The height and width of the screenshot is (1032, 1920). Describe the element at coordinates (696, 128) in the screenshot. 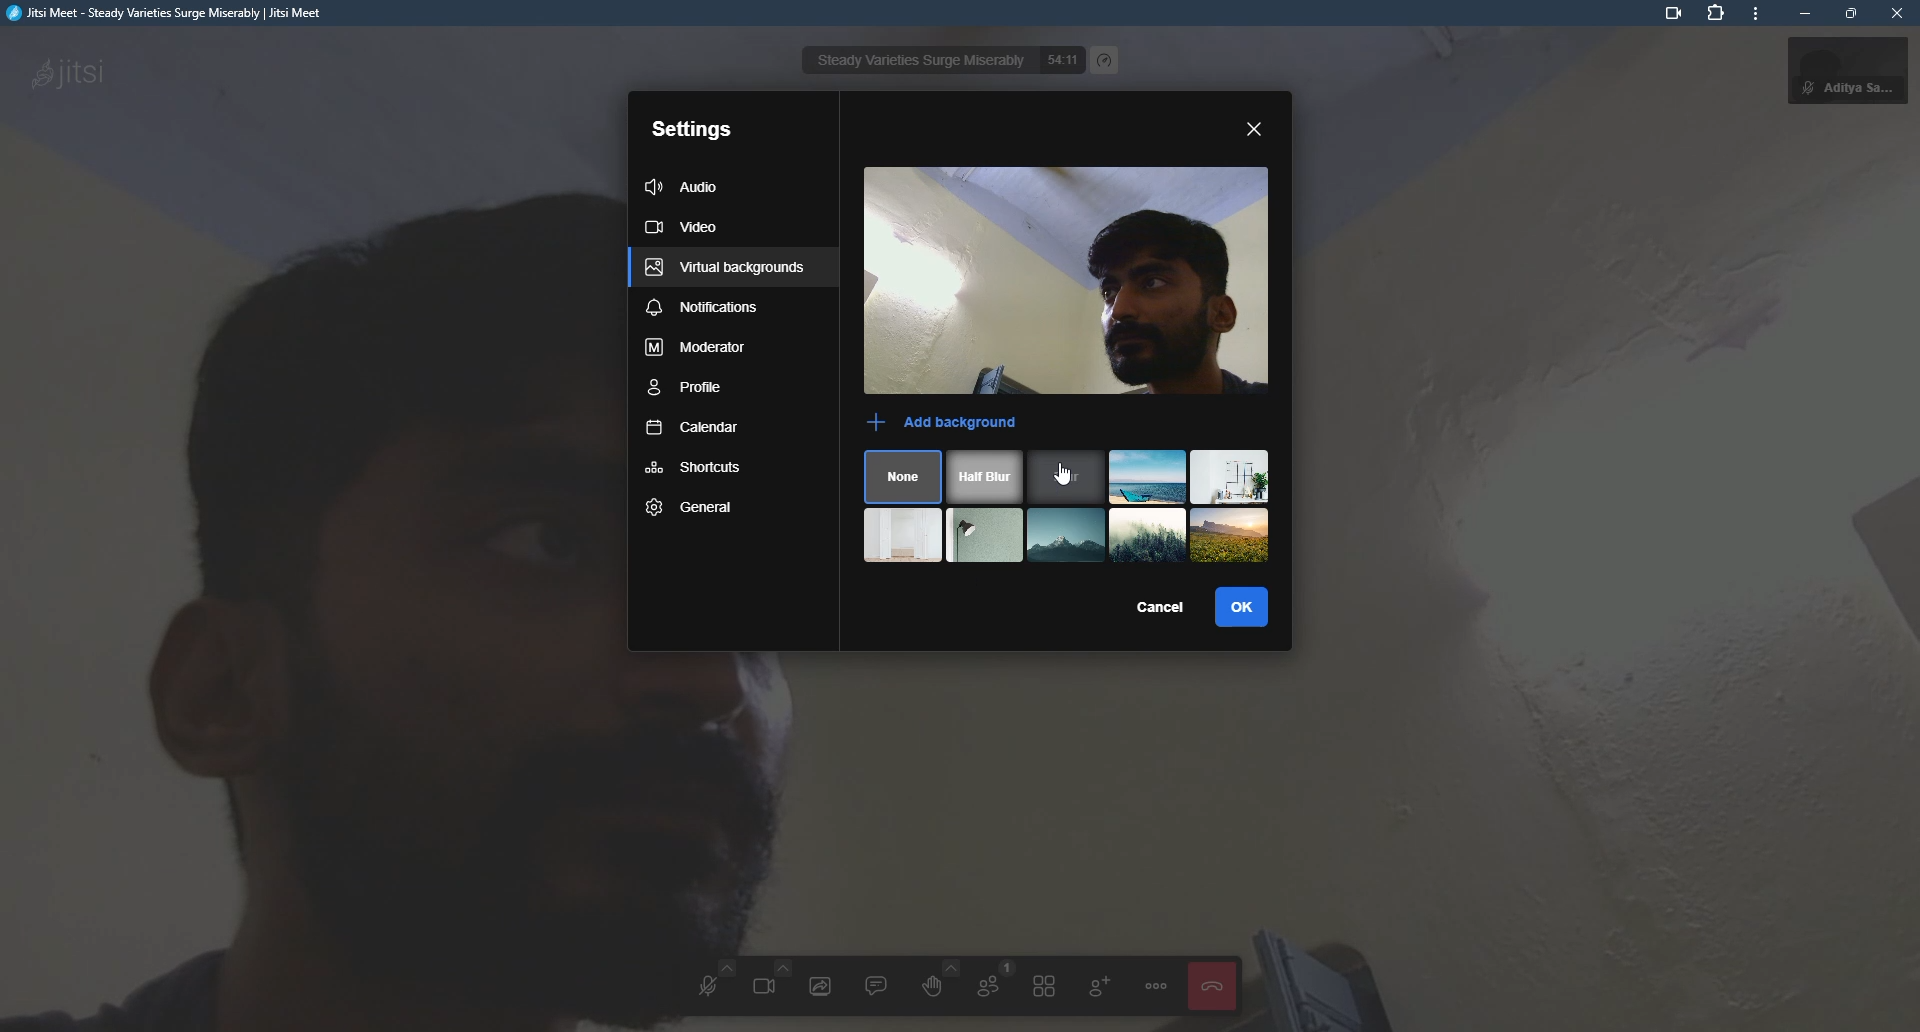

I see `` at that location.